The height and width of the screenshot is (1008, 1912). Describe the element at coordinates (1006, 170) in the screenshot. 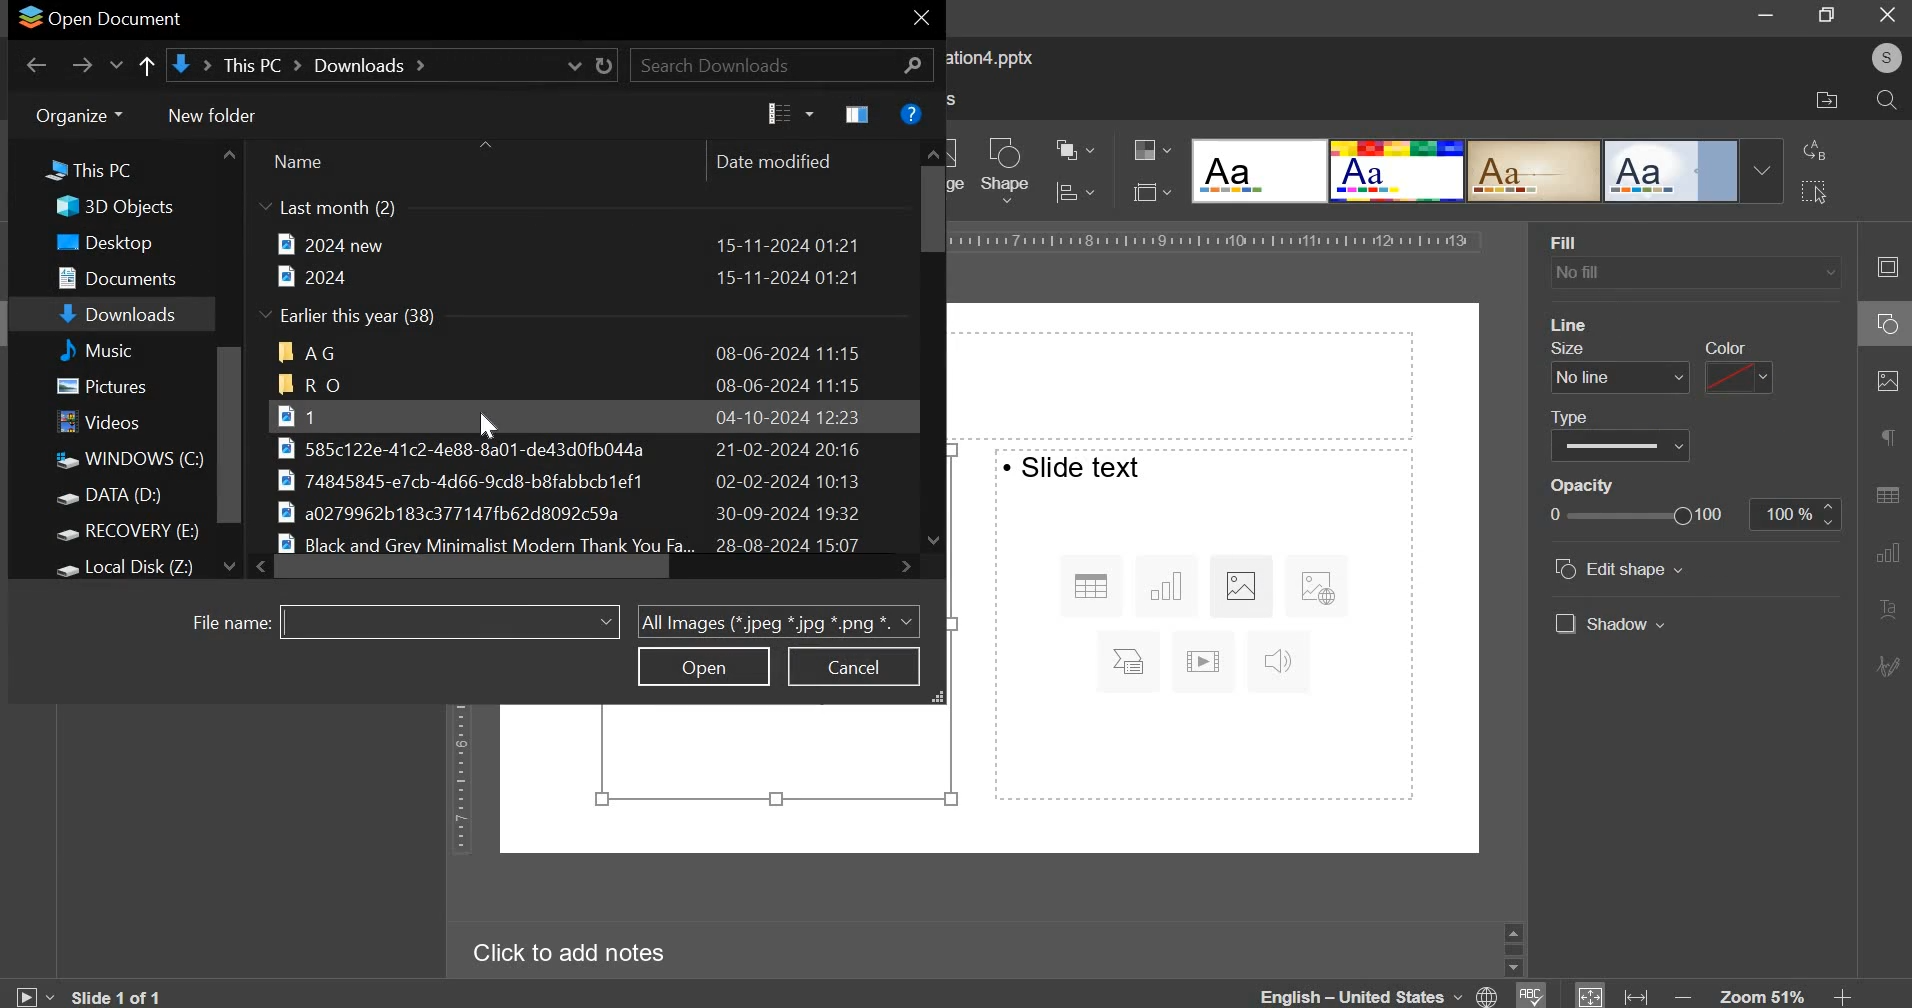

I see `shape` at that location.